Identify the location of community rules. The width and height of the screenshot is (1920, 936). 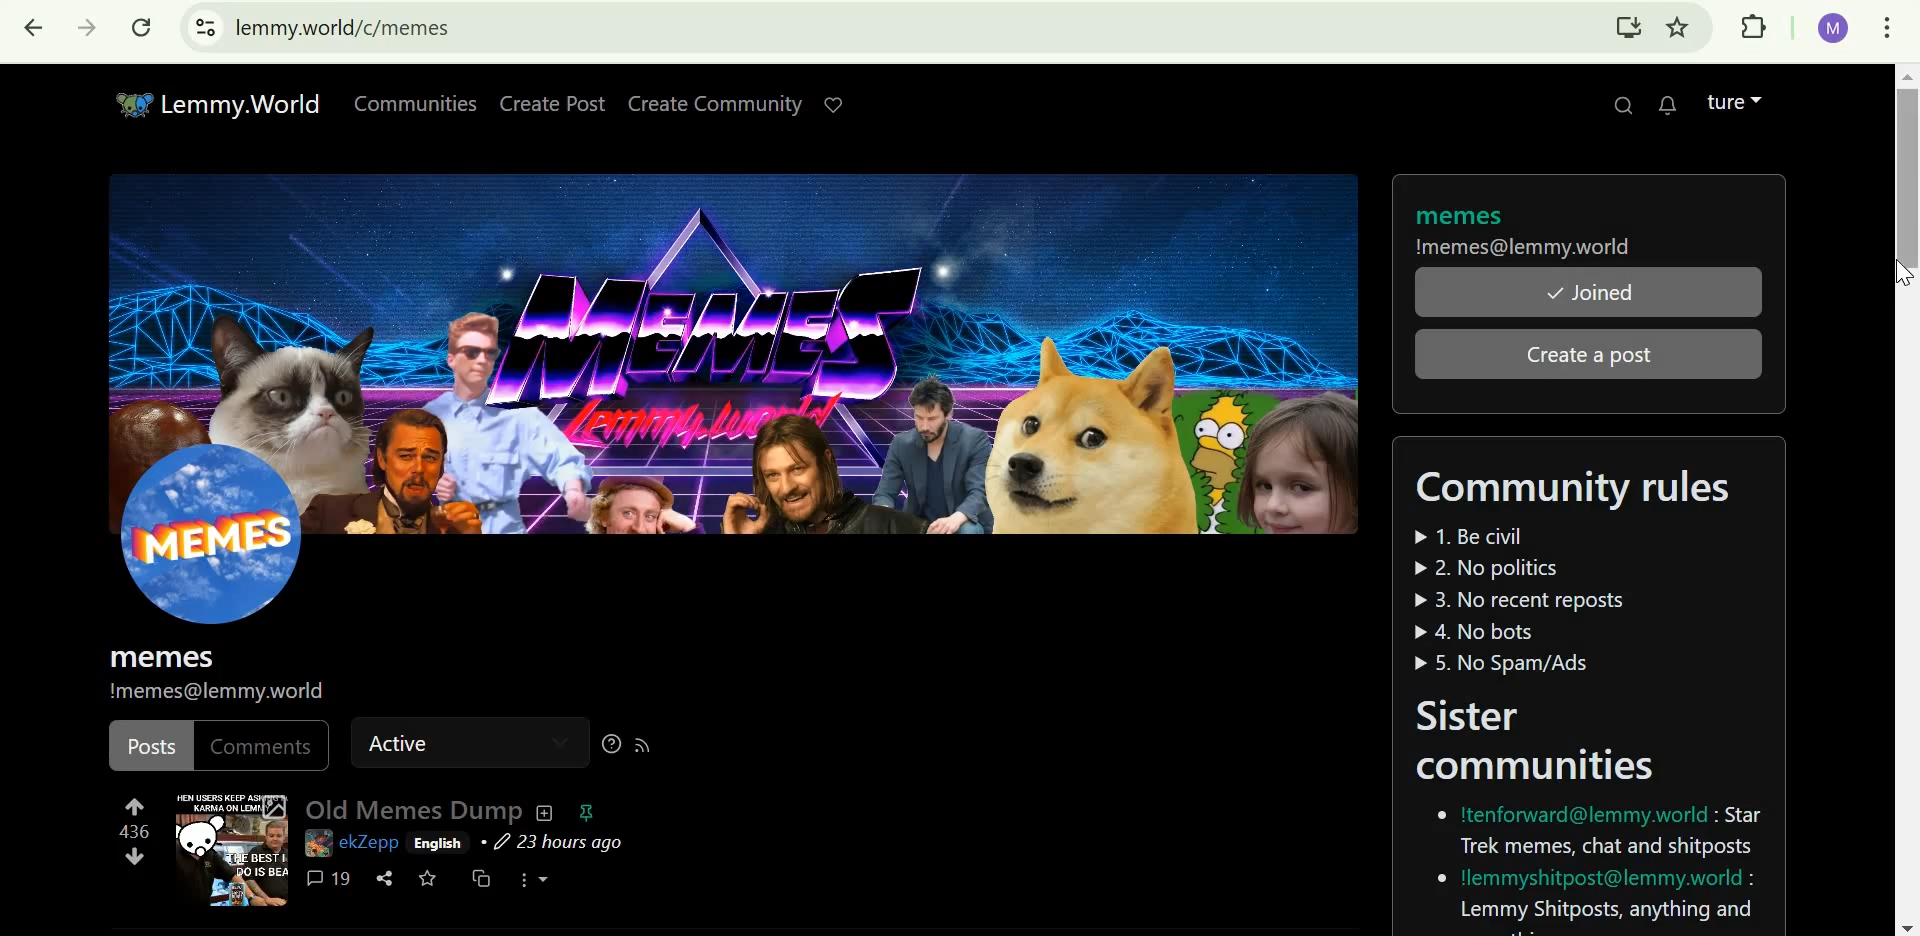
(1573, 567).